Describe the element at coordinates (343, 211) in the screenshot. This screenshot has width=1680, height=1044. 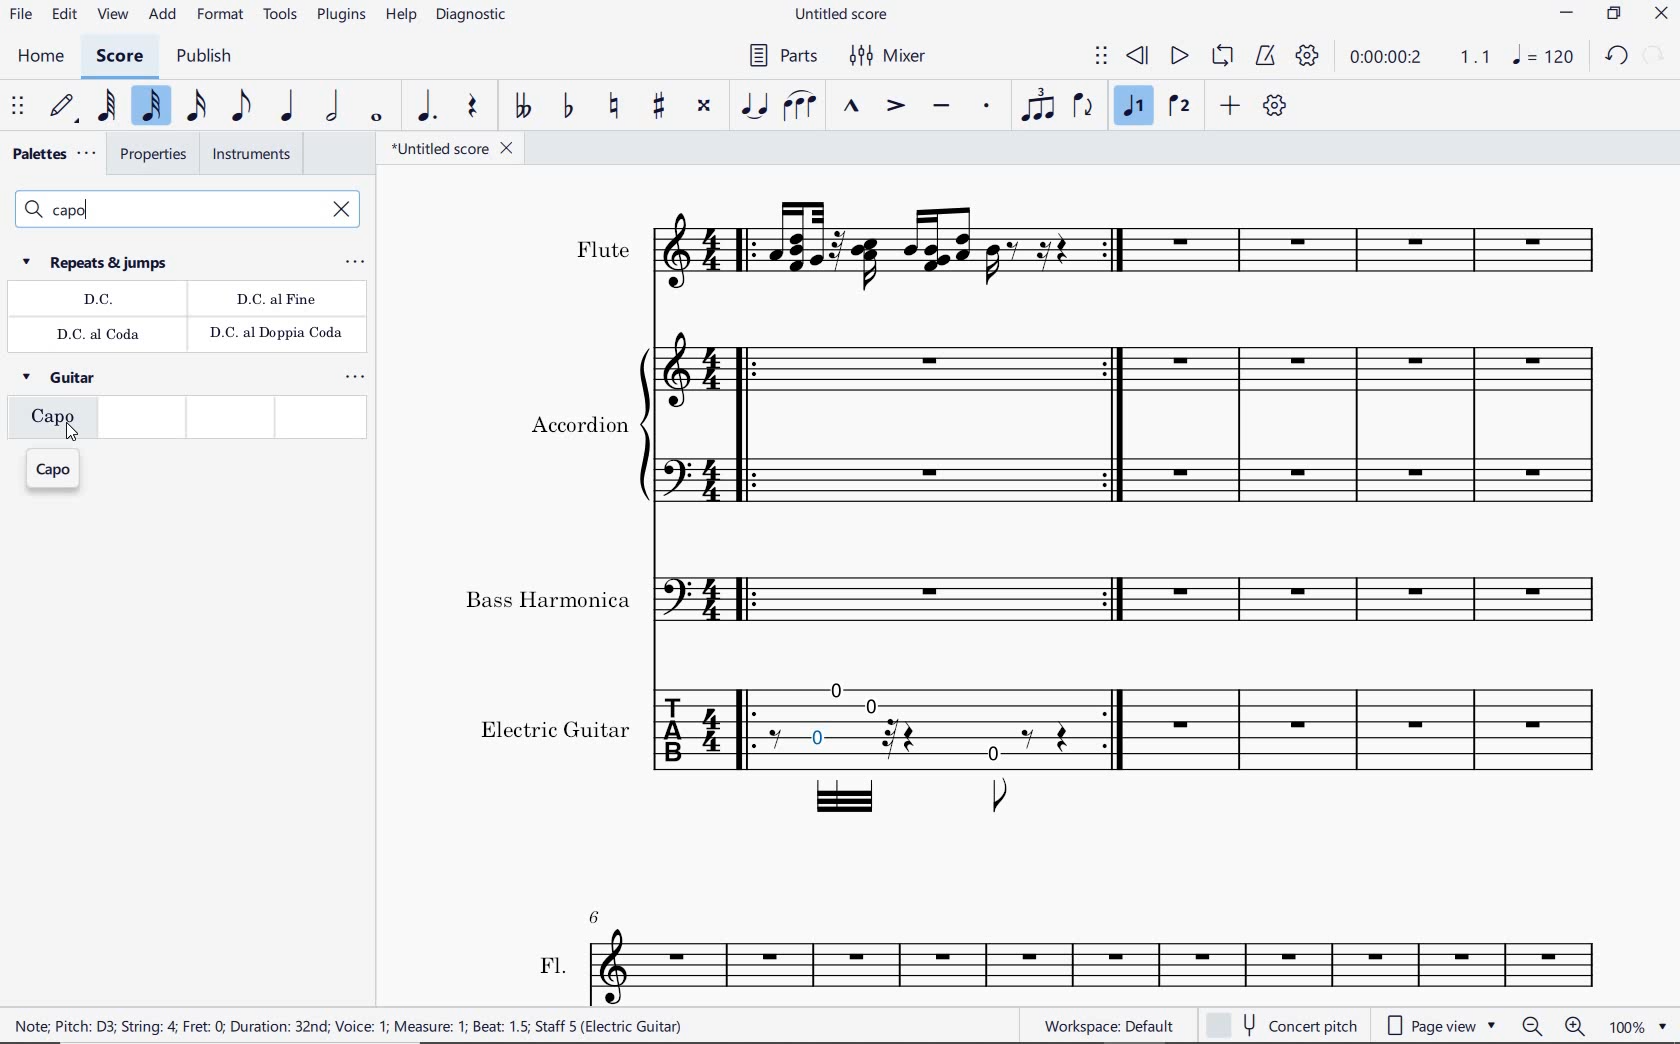
I see `remove` at that location.